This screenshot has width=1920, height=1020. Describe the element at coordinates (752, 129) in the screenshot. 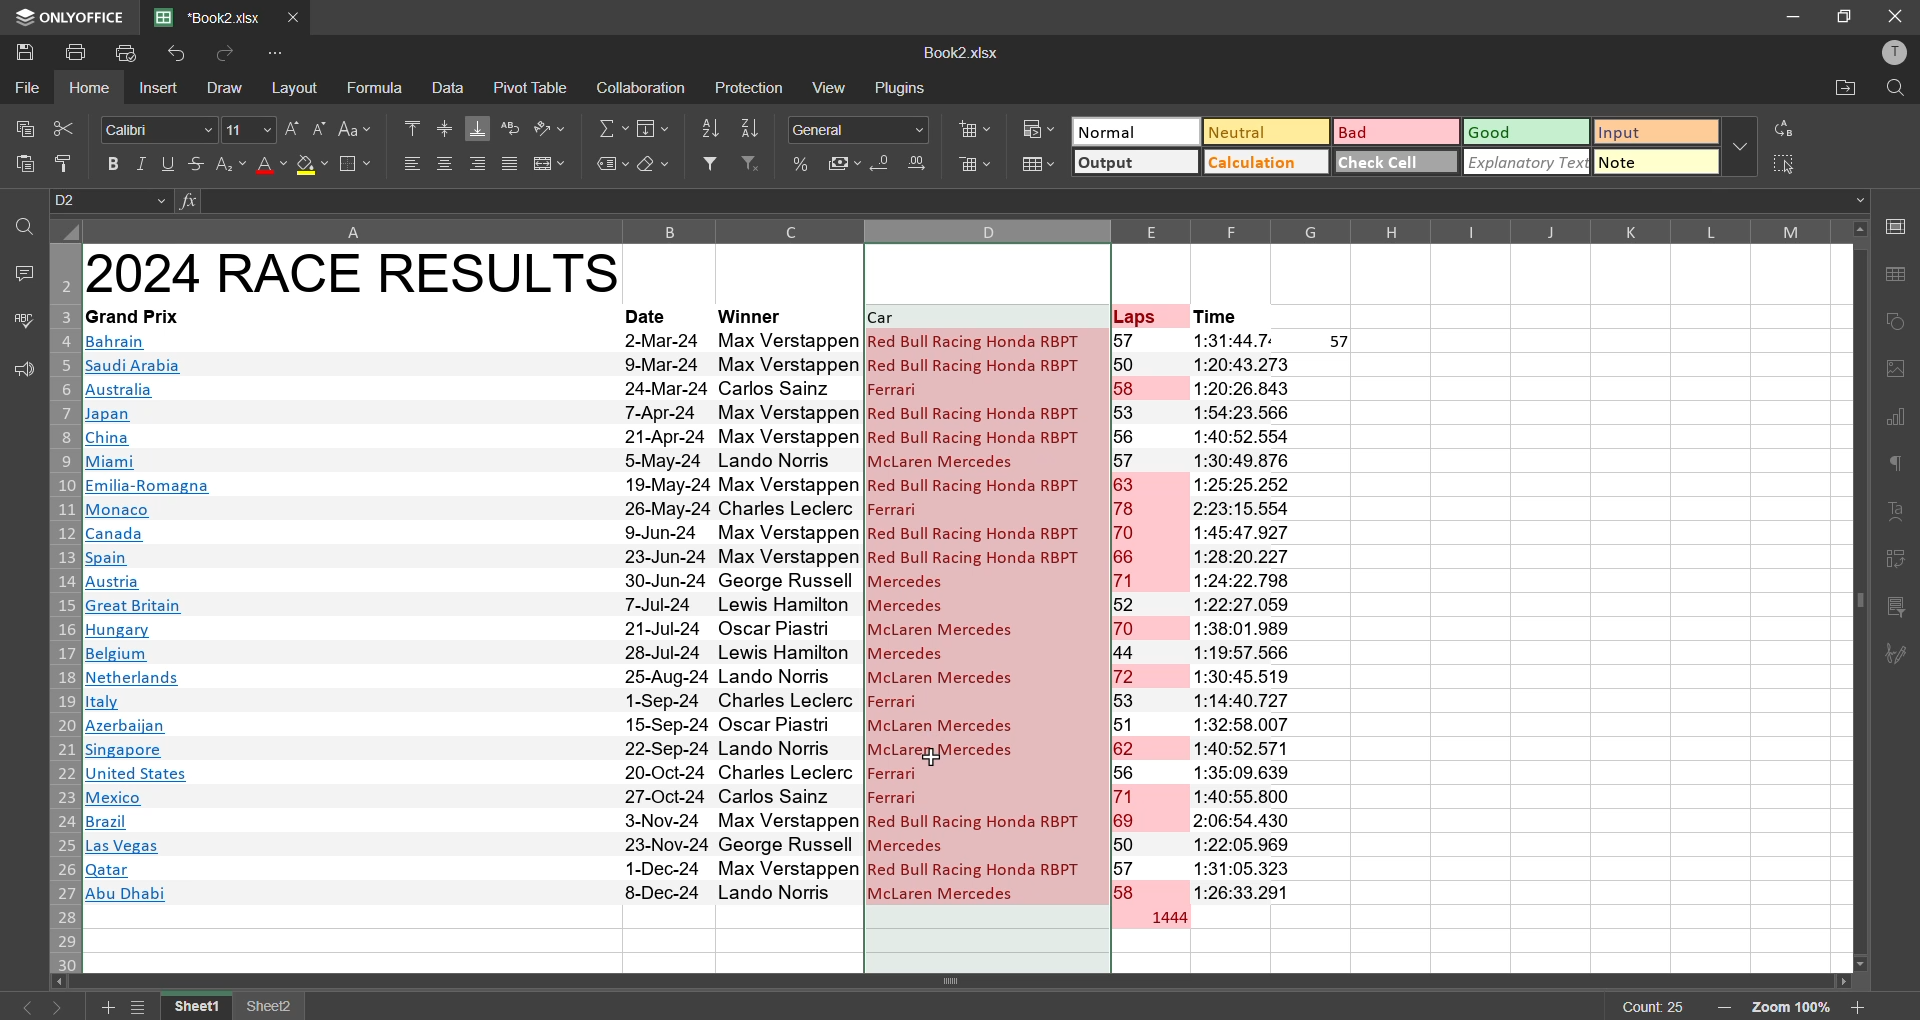

I see `sort descending` at that location.